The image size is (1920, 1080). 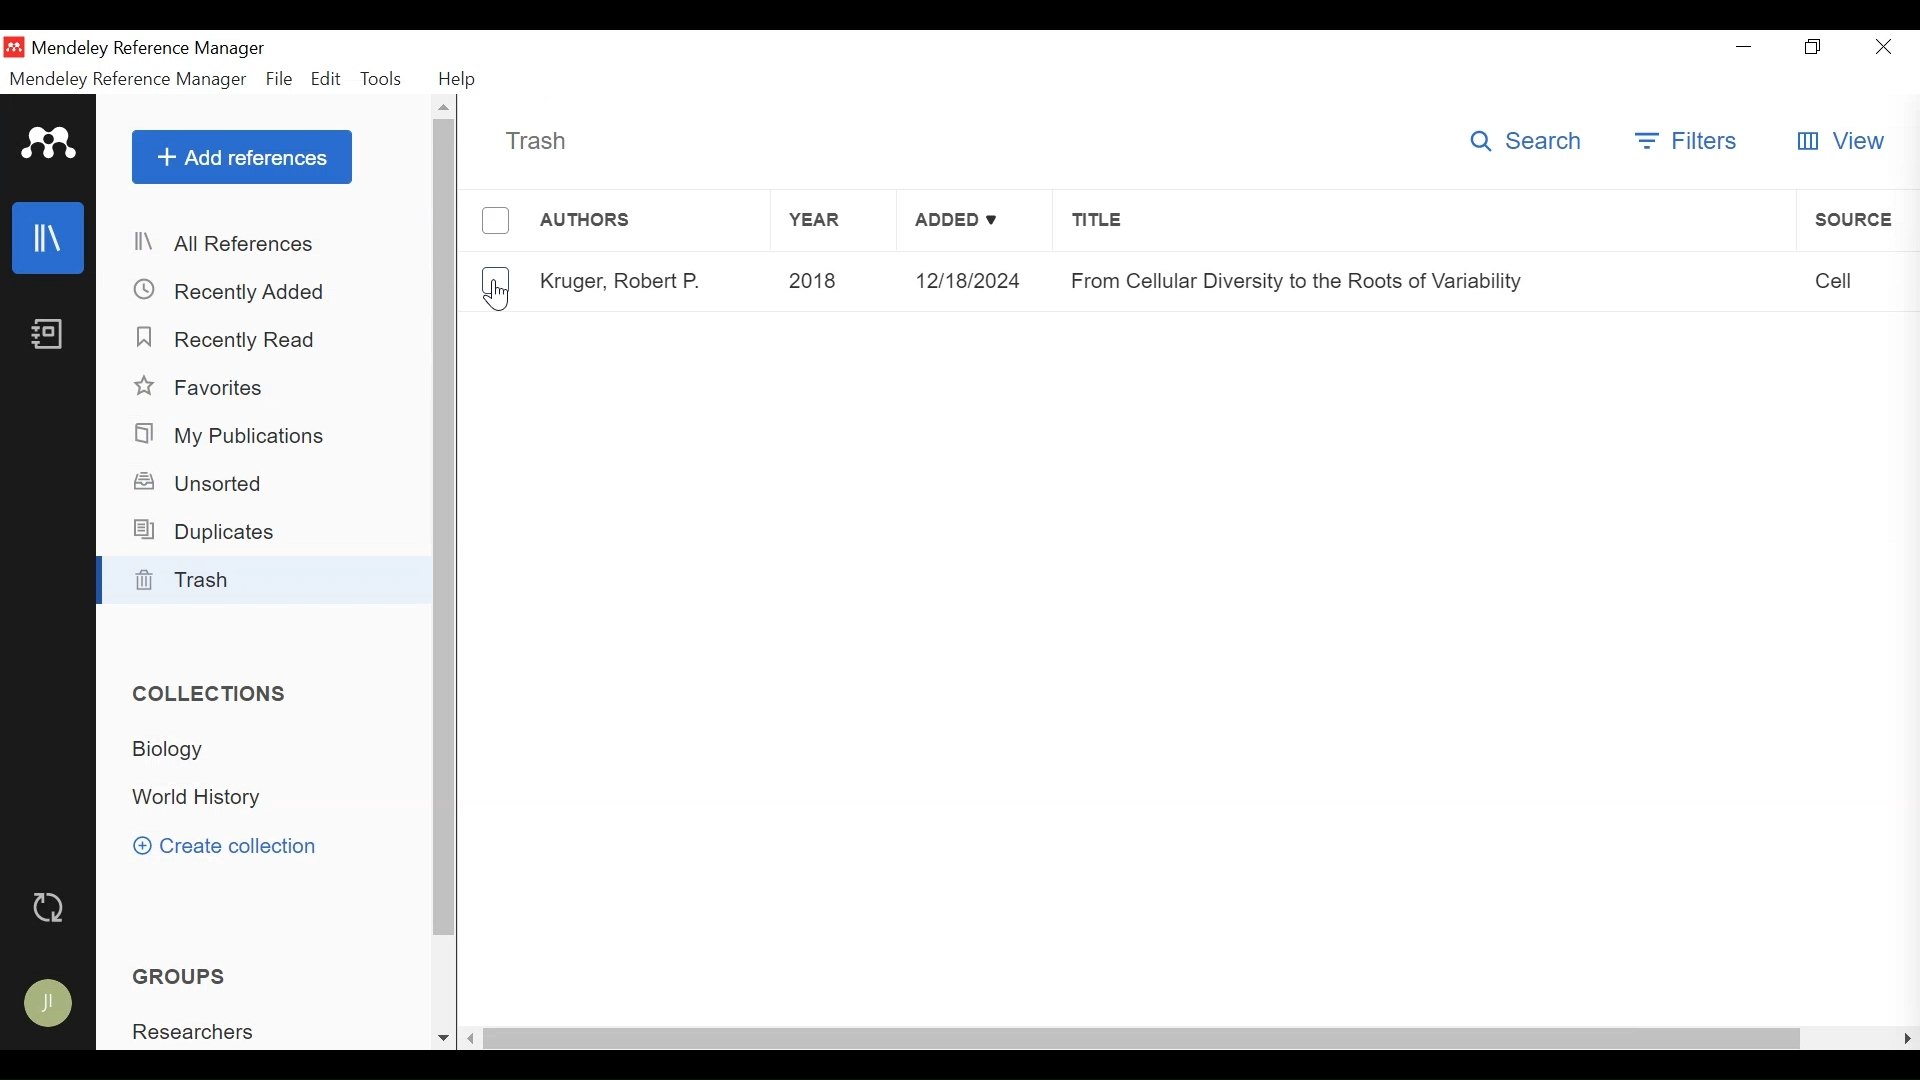 I want to click on All Reference, so click(x=267, y=245).